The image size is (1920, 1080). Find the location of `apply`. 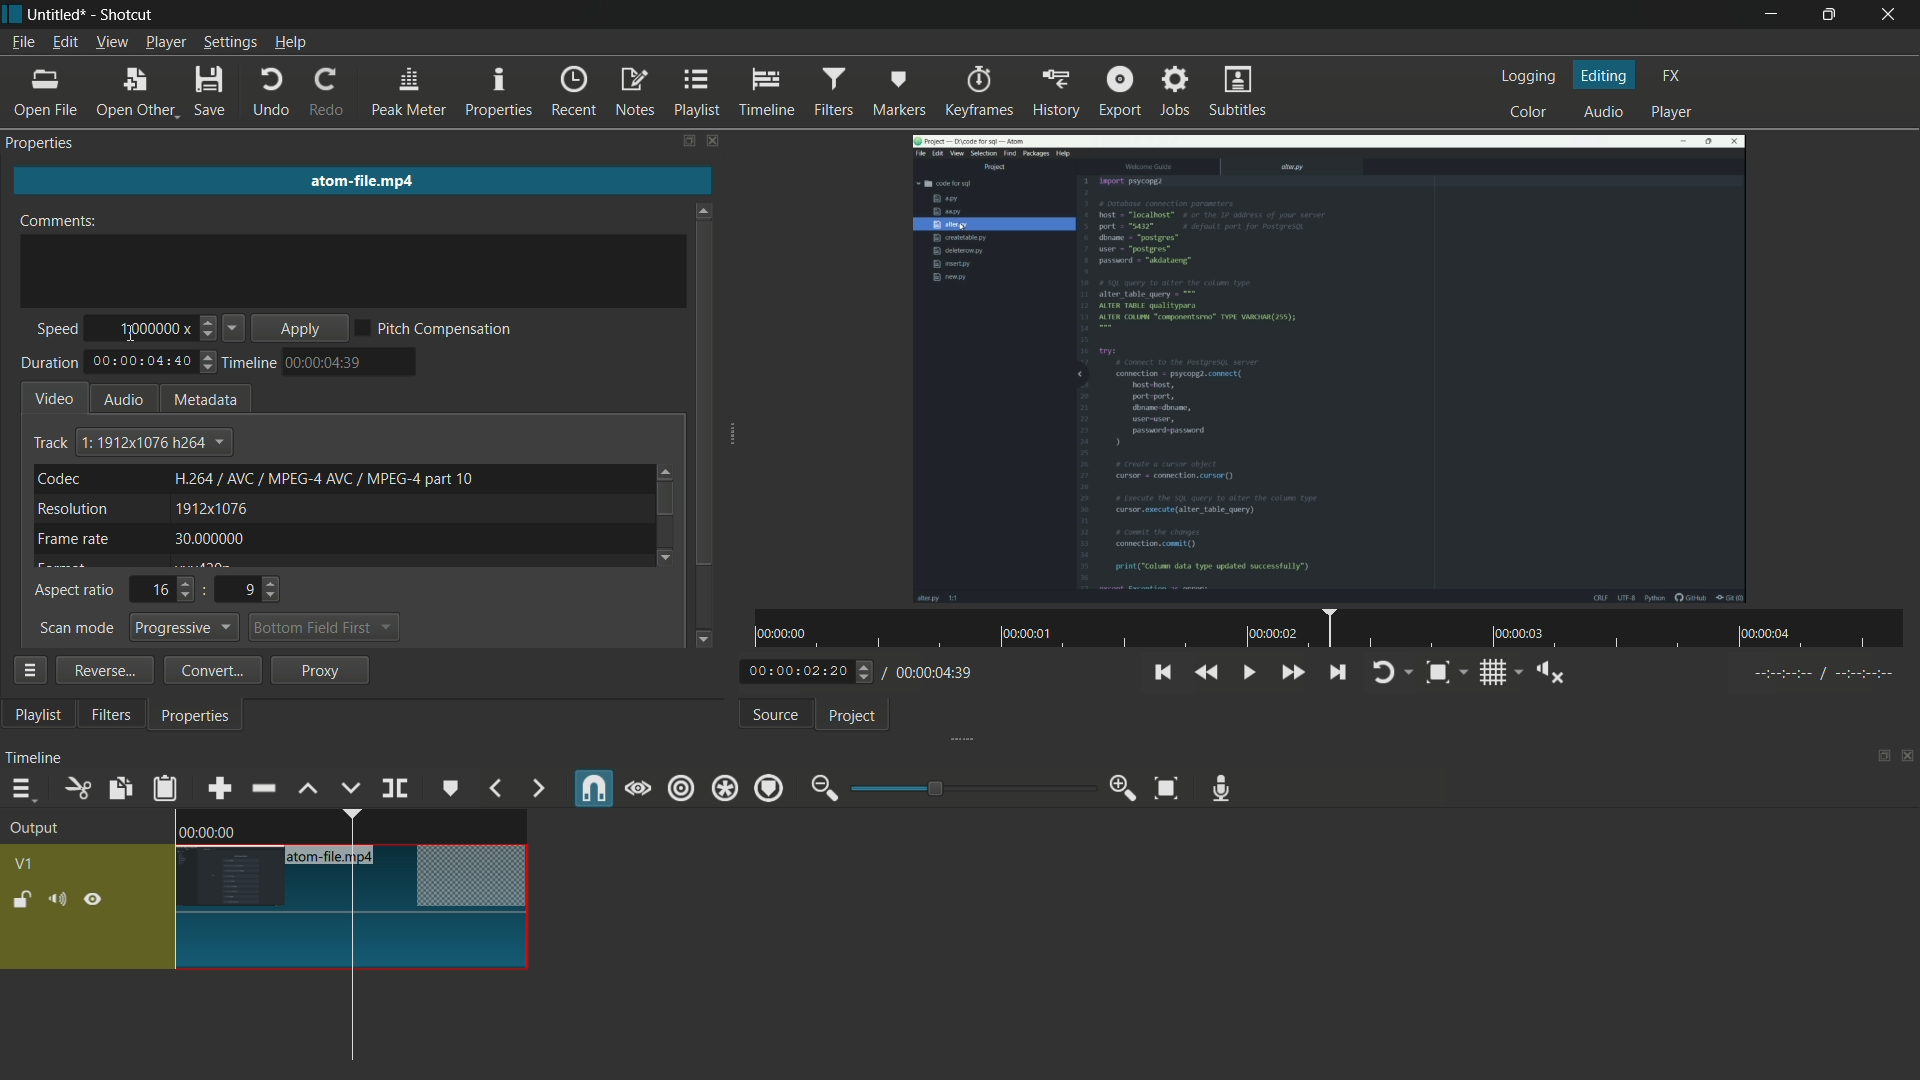

apply is located at coordinates (299, 328).